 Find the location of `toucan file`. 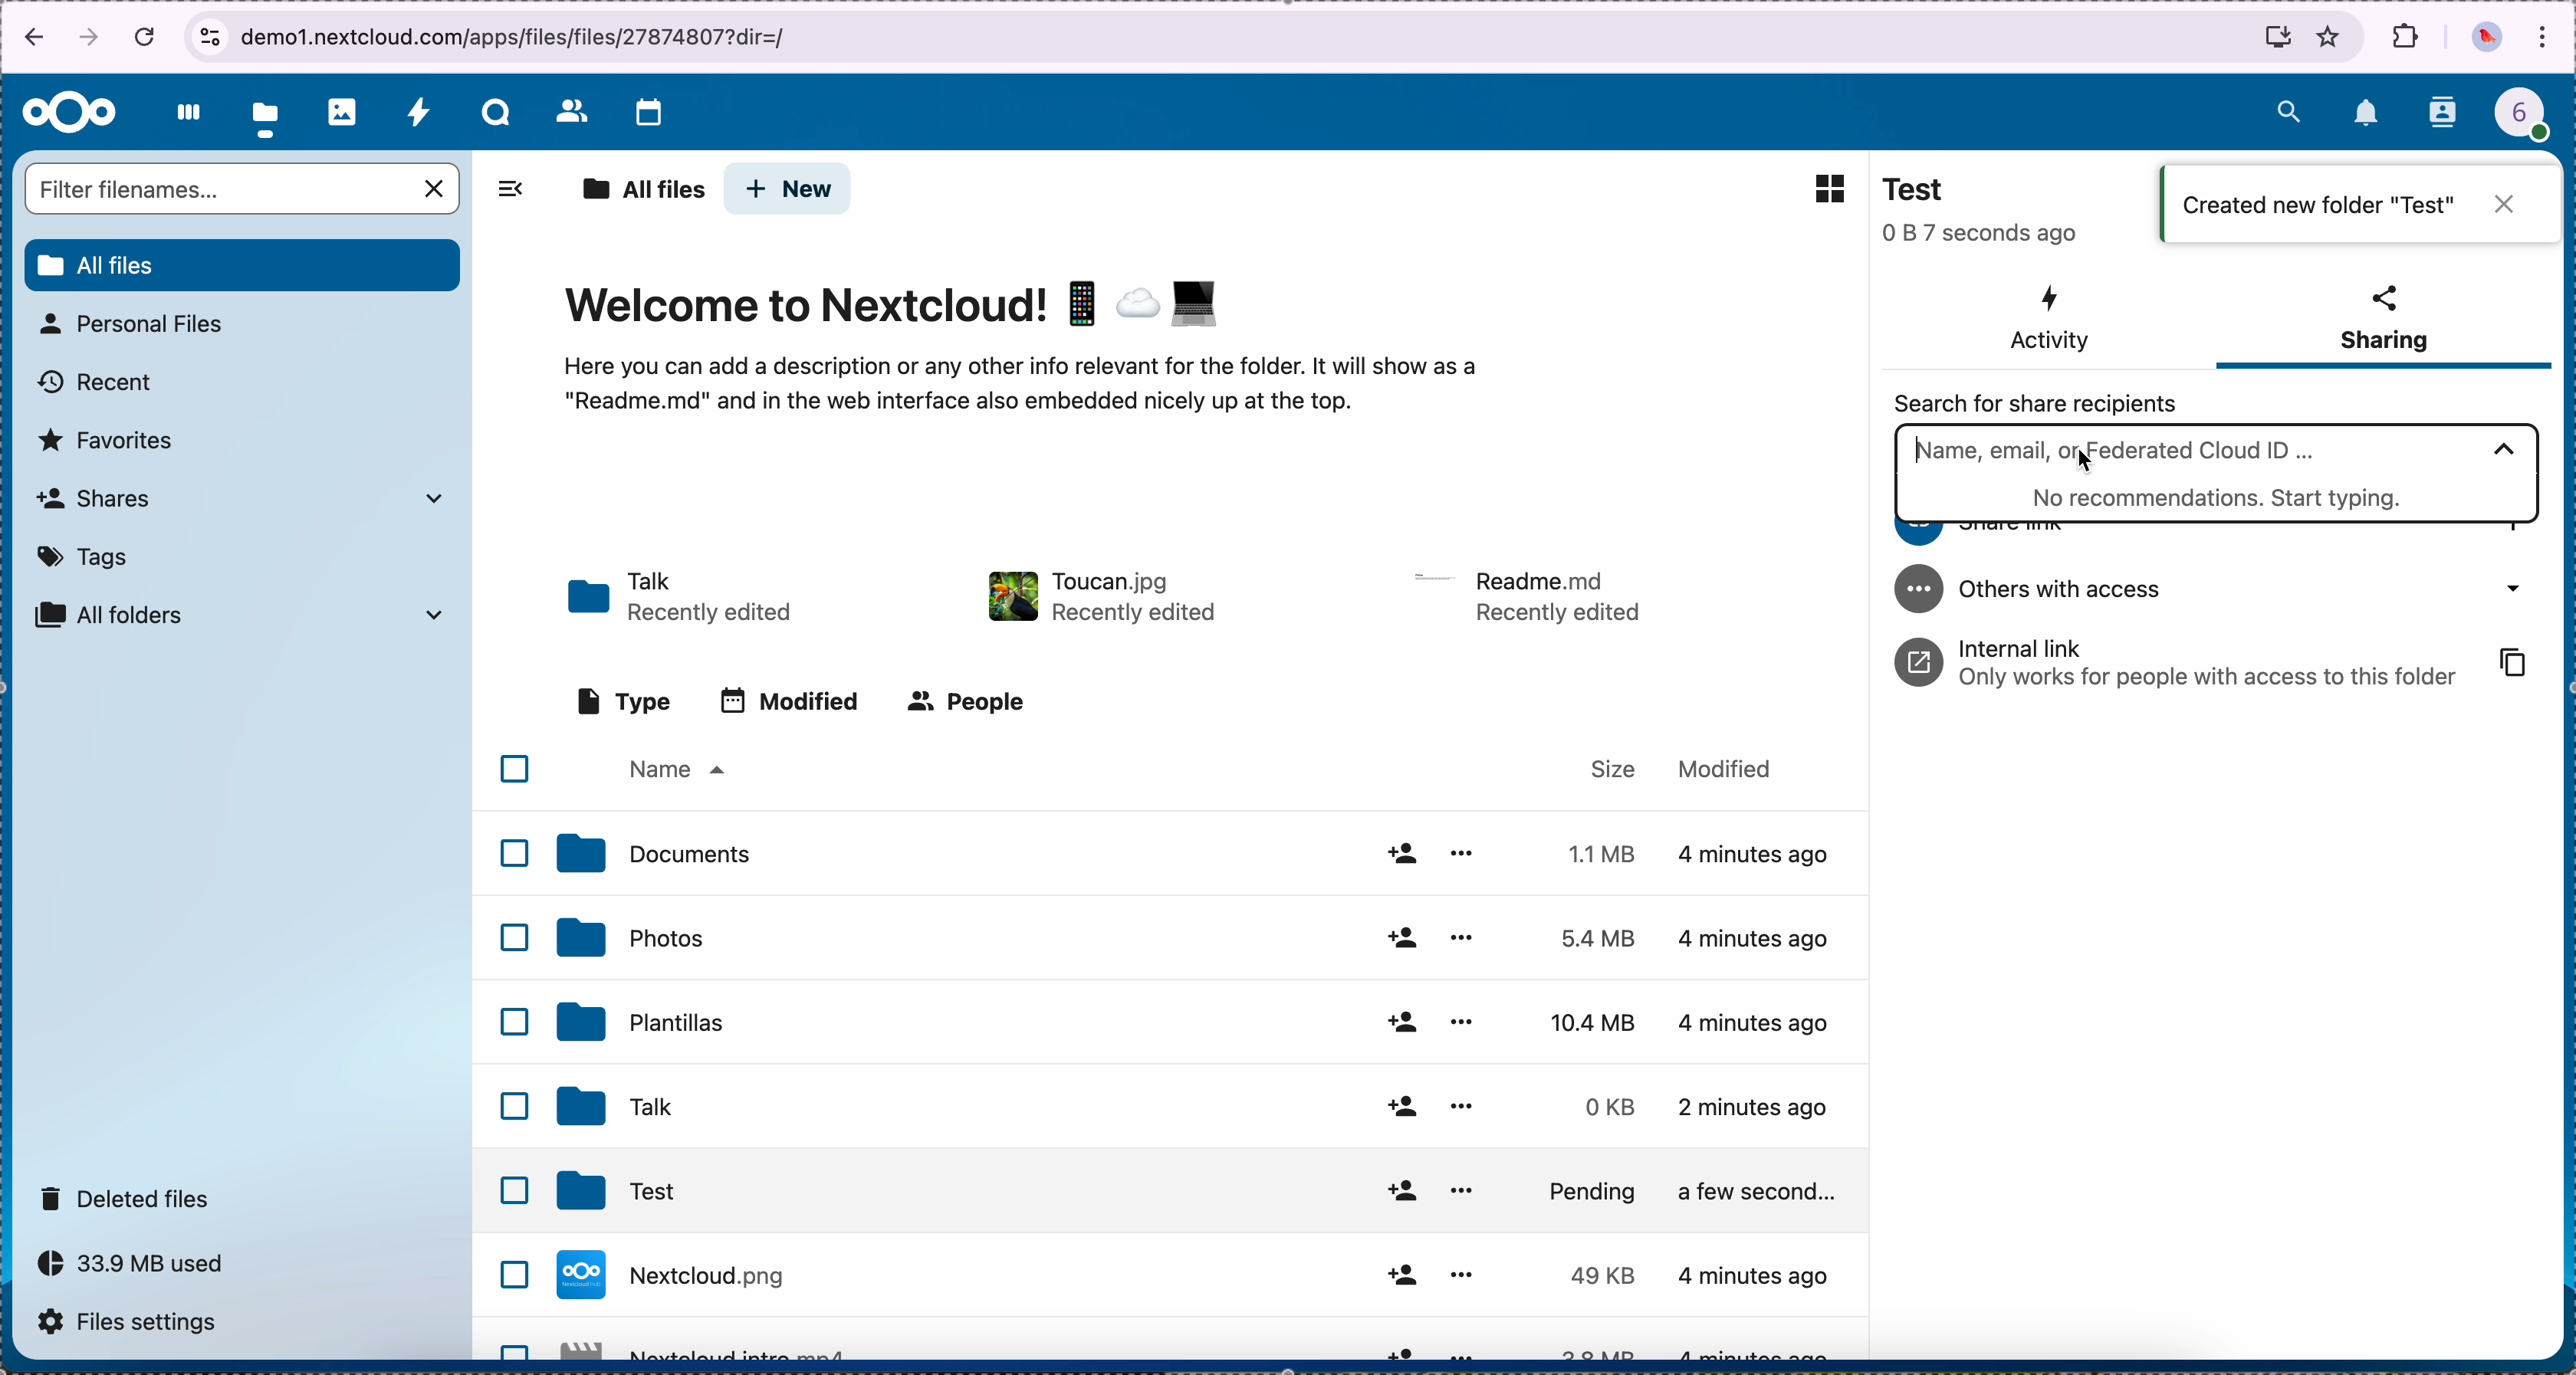

toucan file is located at coordinates (1099, 592).